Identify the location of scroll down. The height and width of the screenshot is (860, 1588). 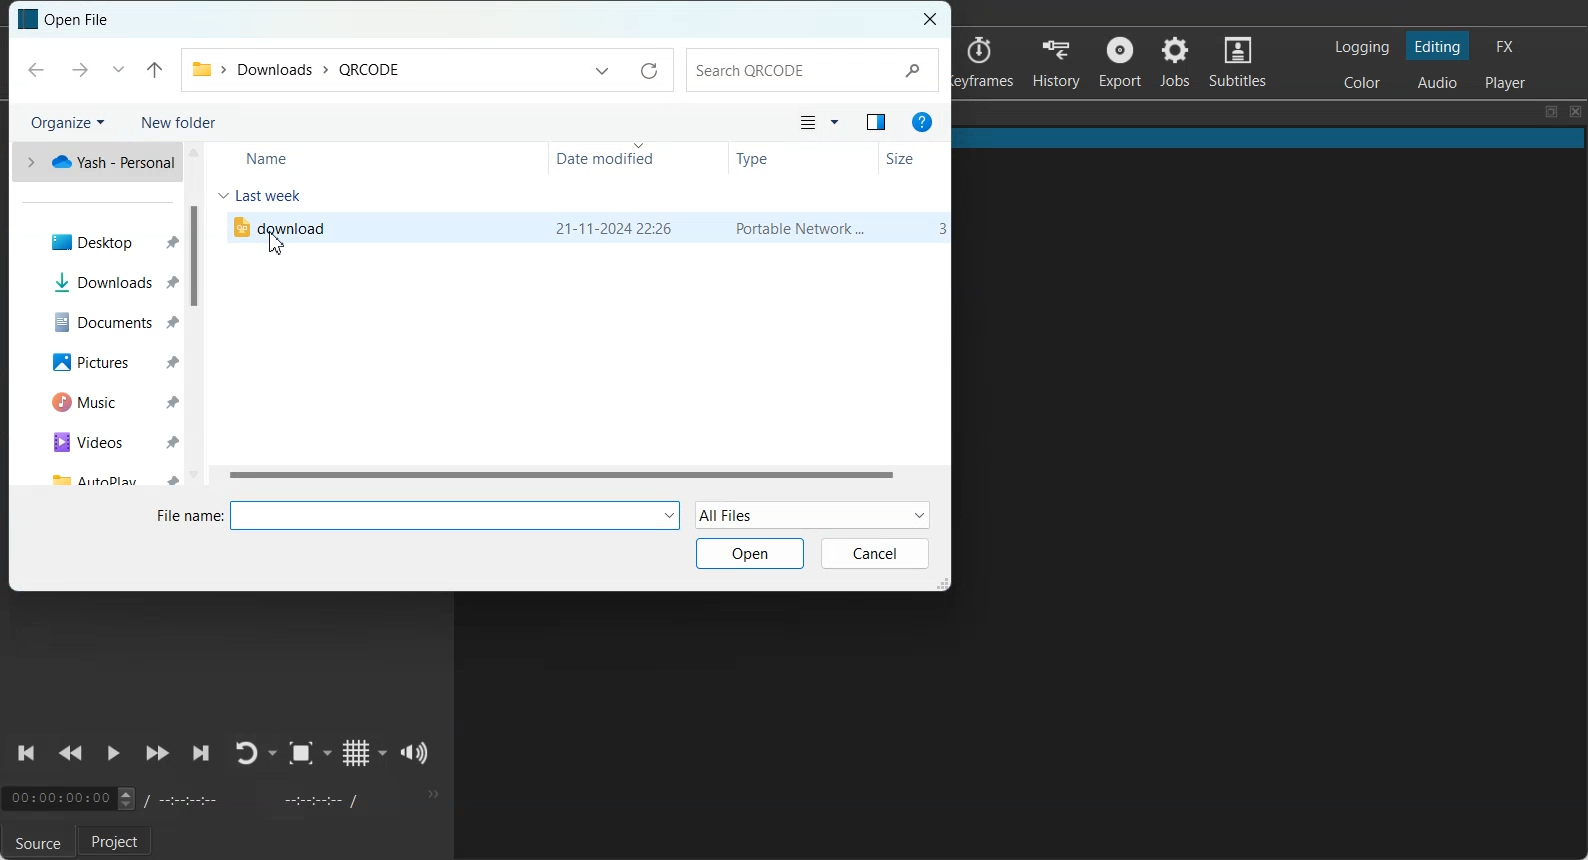
(196, 474).